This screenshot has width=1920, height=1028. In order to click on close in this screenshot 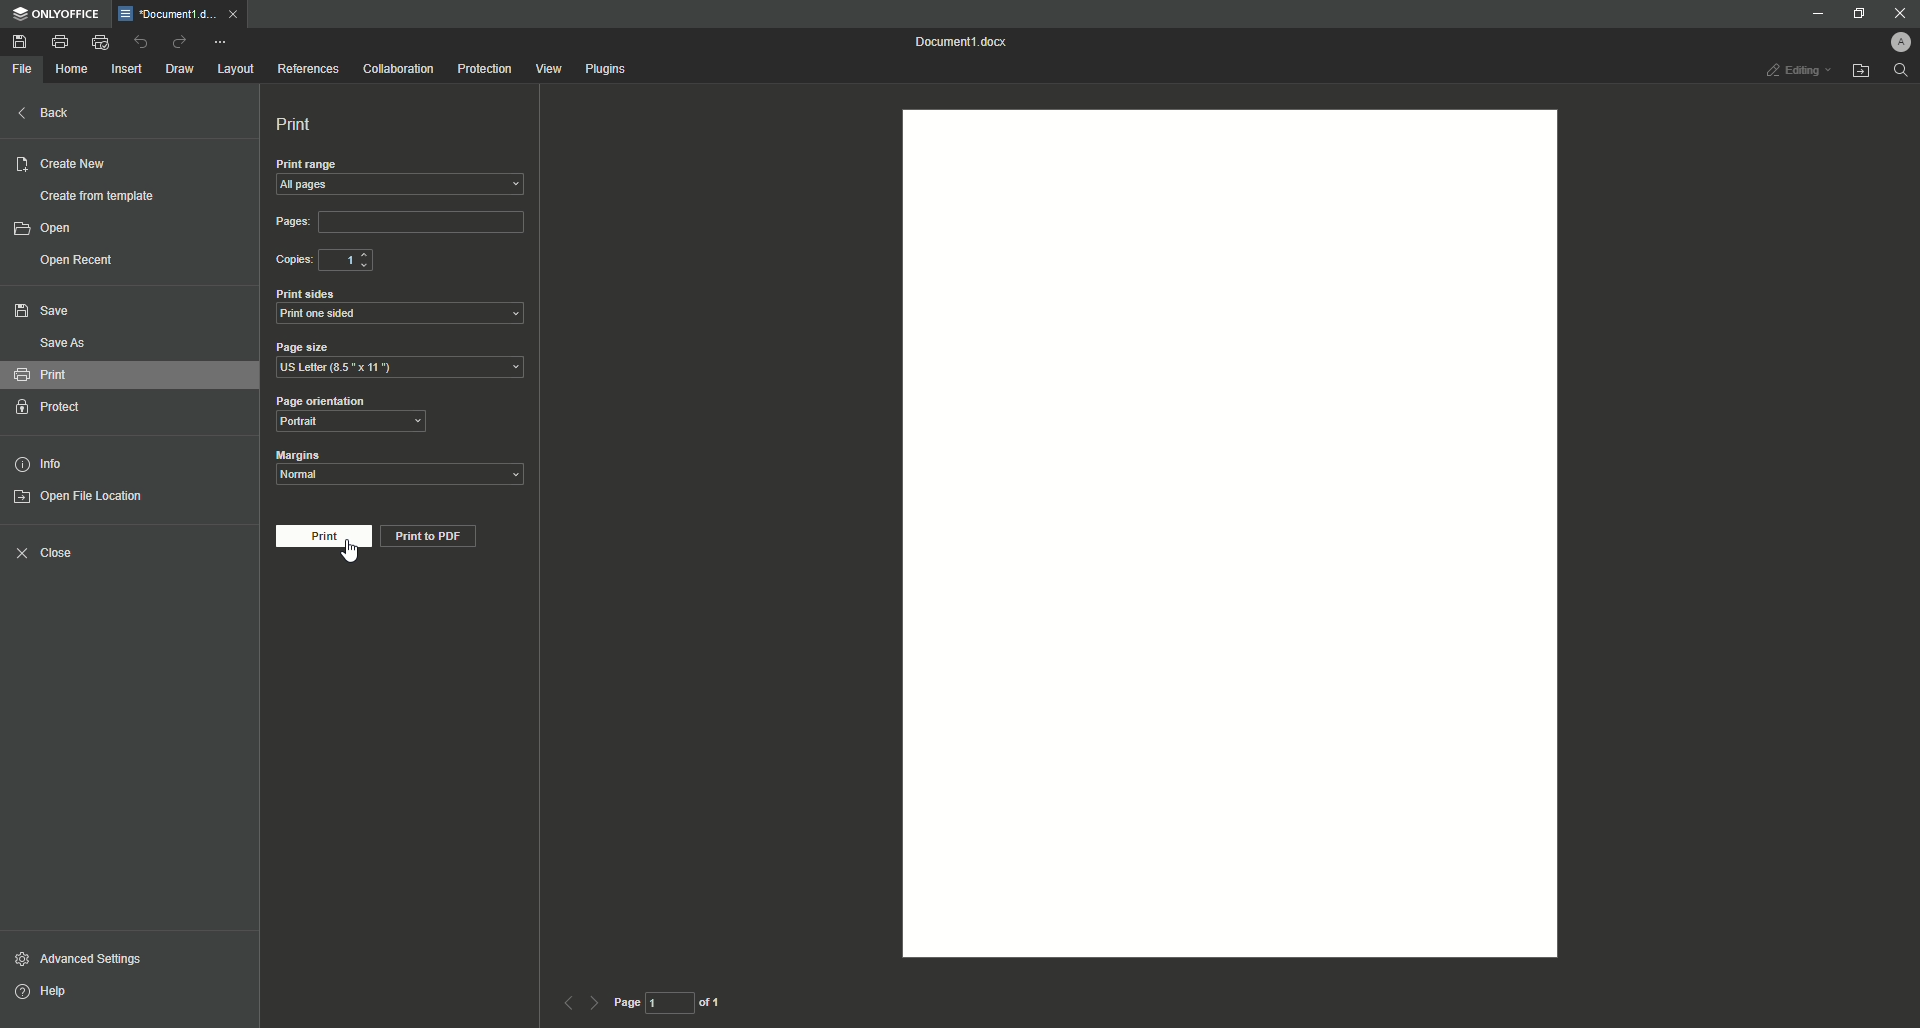, I will do `click(231, 13)`.